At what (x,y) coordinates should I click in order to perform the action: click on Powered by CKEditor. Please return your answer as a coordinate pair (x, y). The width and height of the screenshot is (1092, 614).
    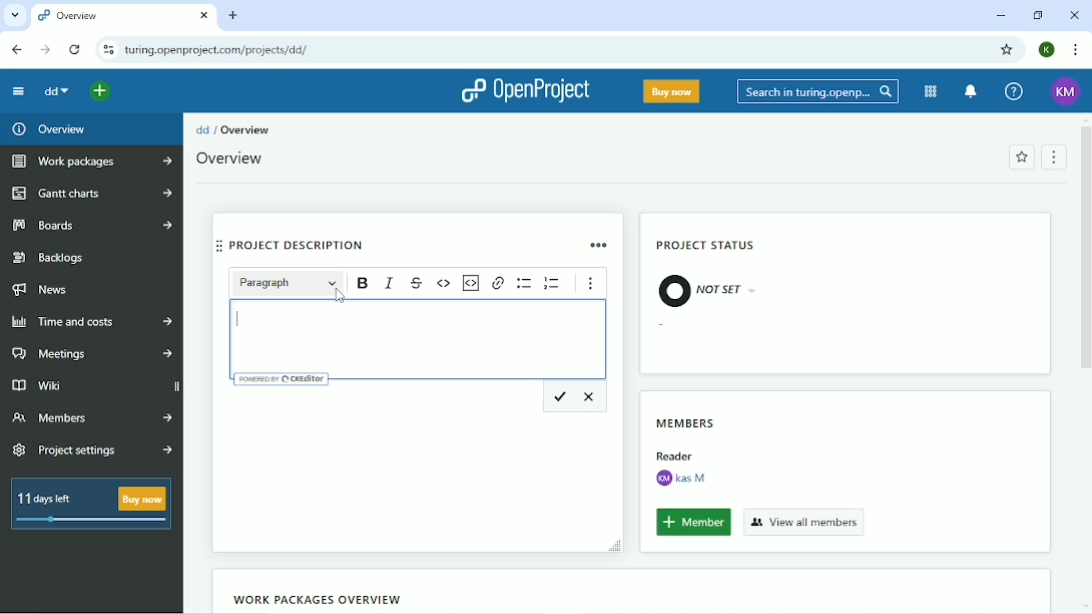
    Looking at the image, I should click on (282, 378).